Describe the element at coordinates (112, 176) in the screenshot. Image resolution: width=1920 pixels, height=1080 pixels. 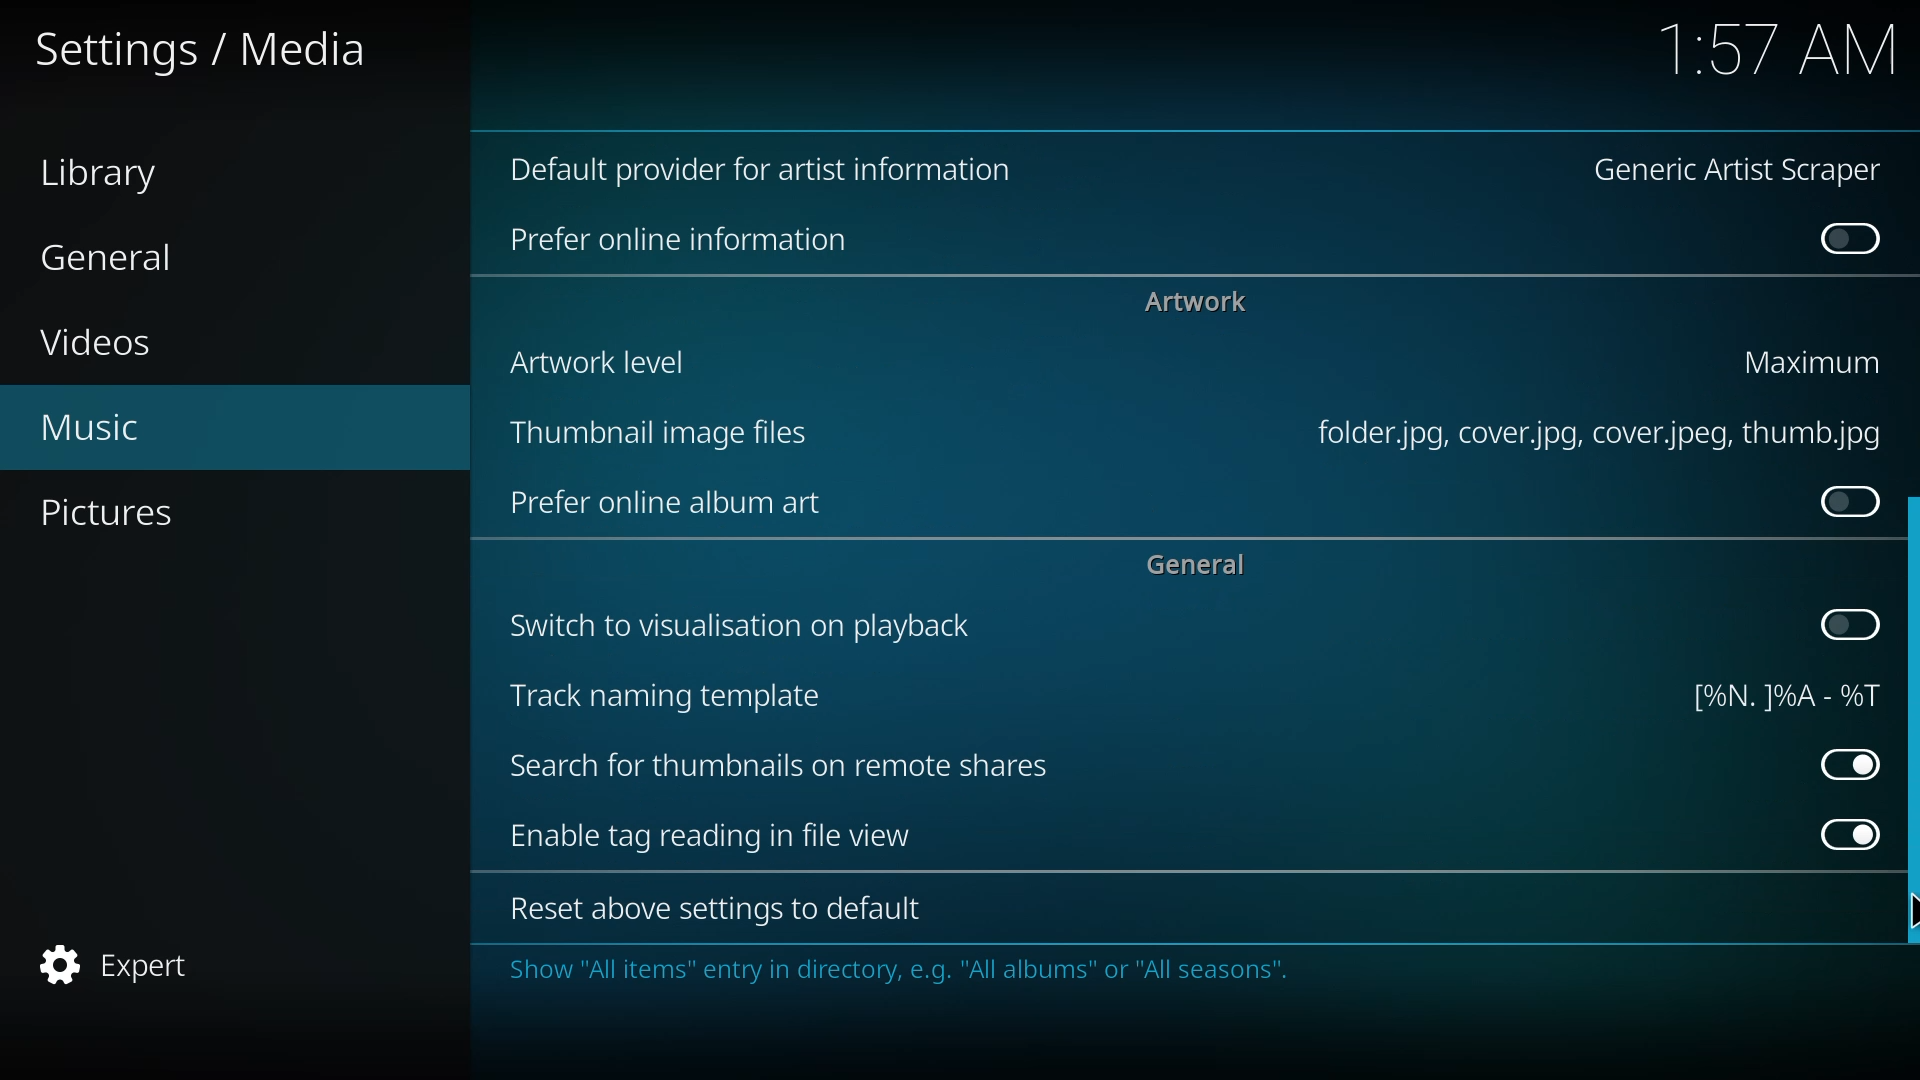
I see `library` at that location.